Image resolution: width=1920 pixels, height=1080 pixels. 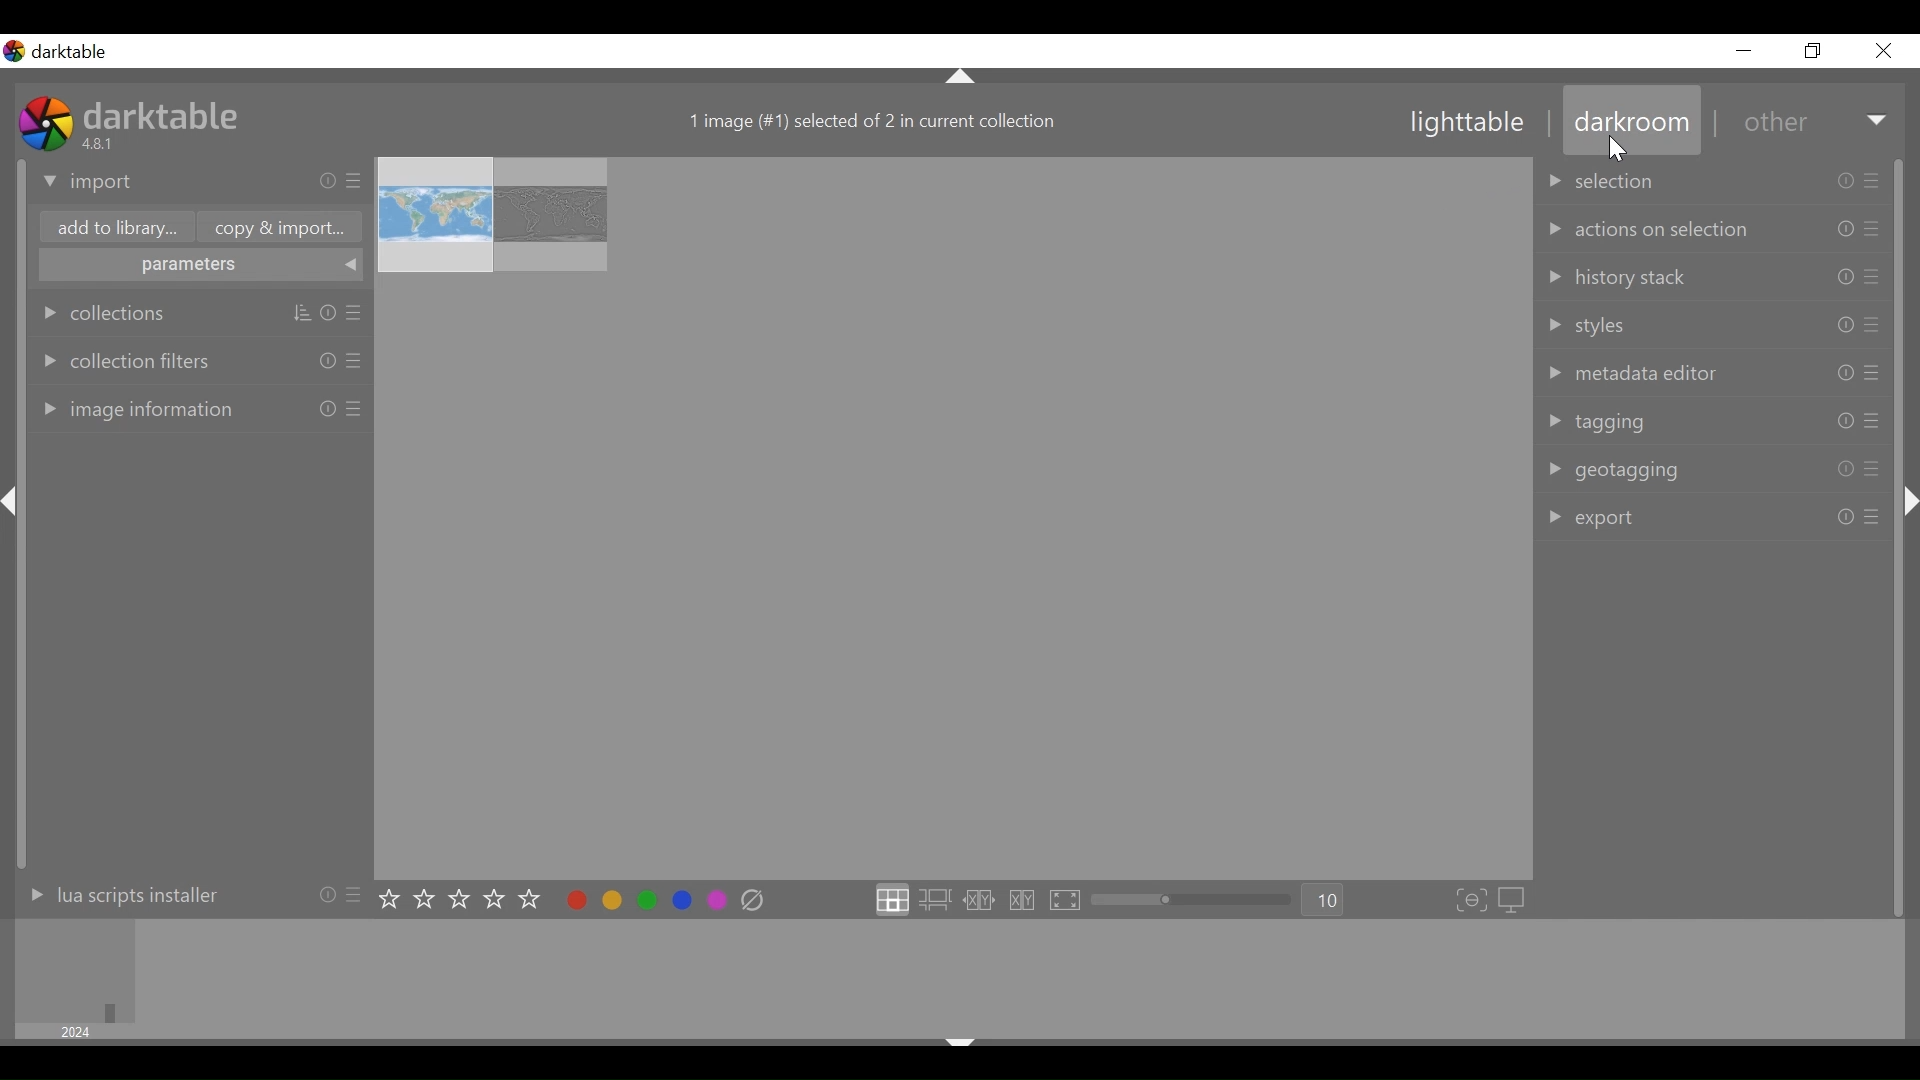 What do you see at coordinates (1468, 123) in the screenshot?
I see `lightable` at bounding box center [1468, 123].